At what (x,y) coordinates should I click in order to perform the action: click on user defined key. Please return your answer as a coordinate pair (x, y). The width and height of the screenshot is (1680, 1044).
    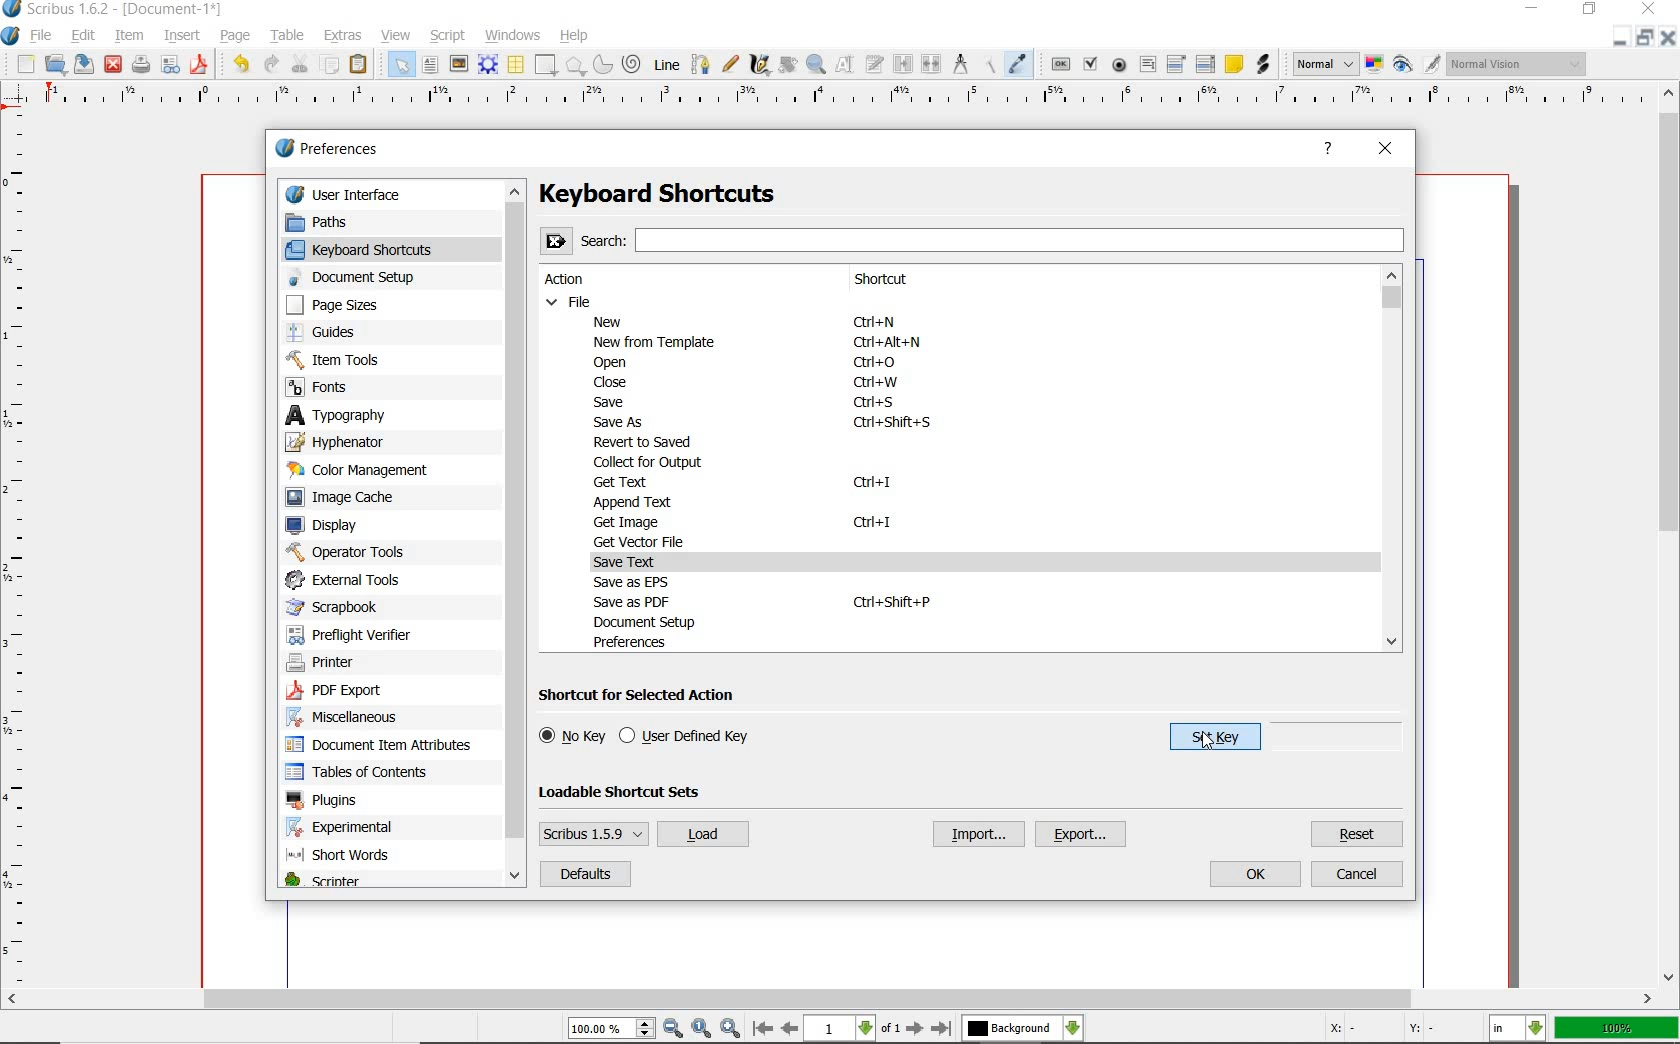
    Looking at the image, I should click on (688, 737).